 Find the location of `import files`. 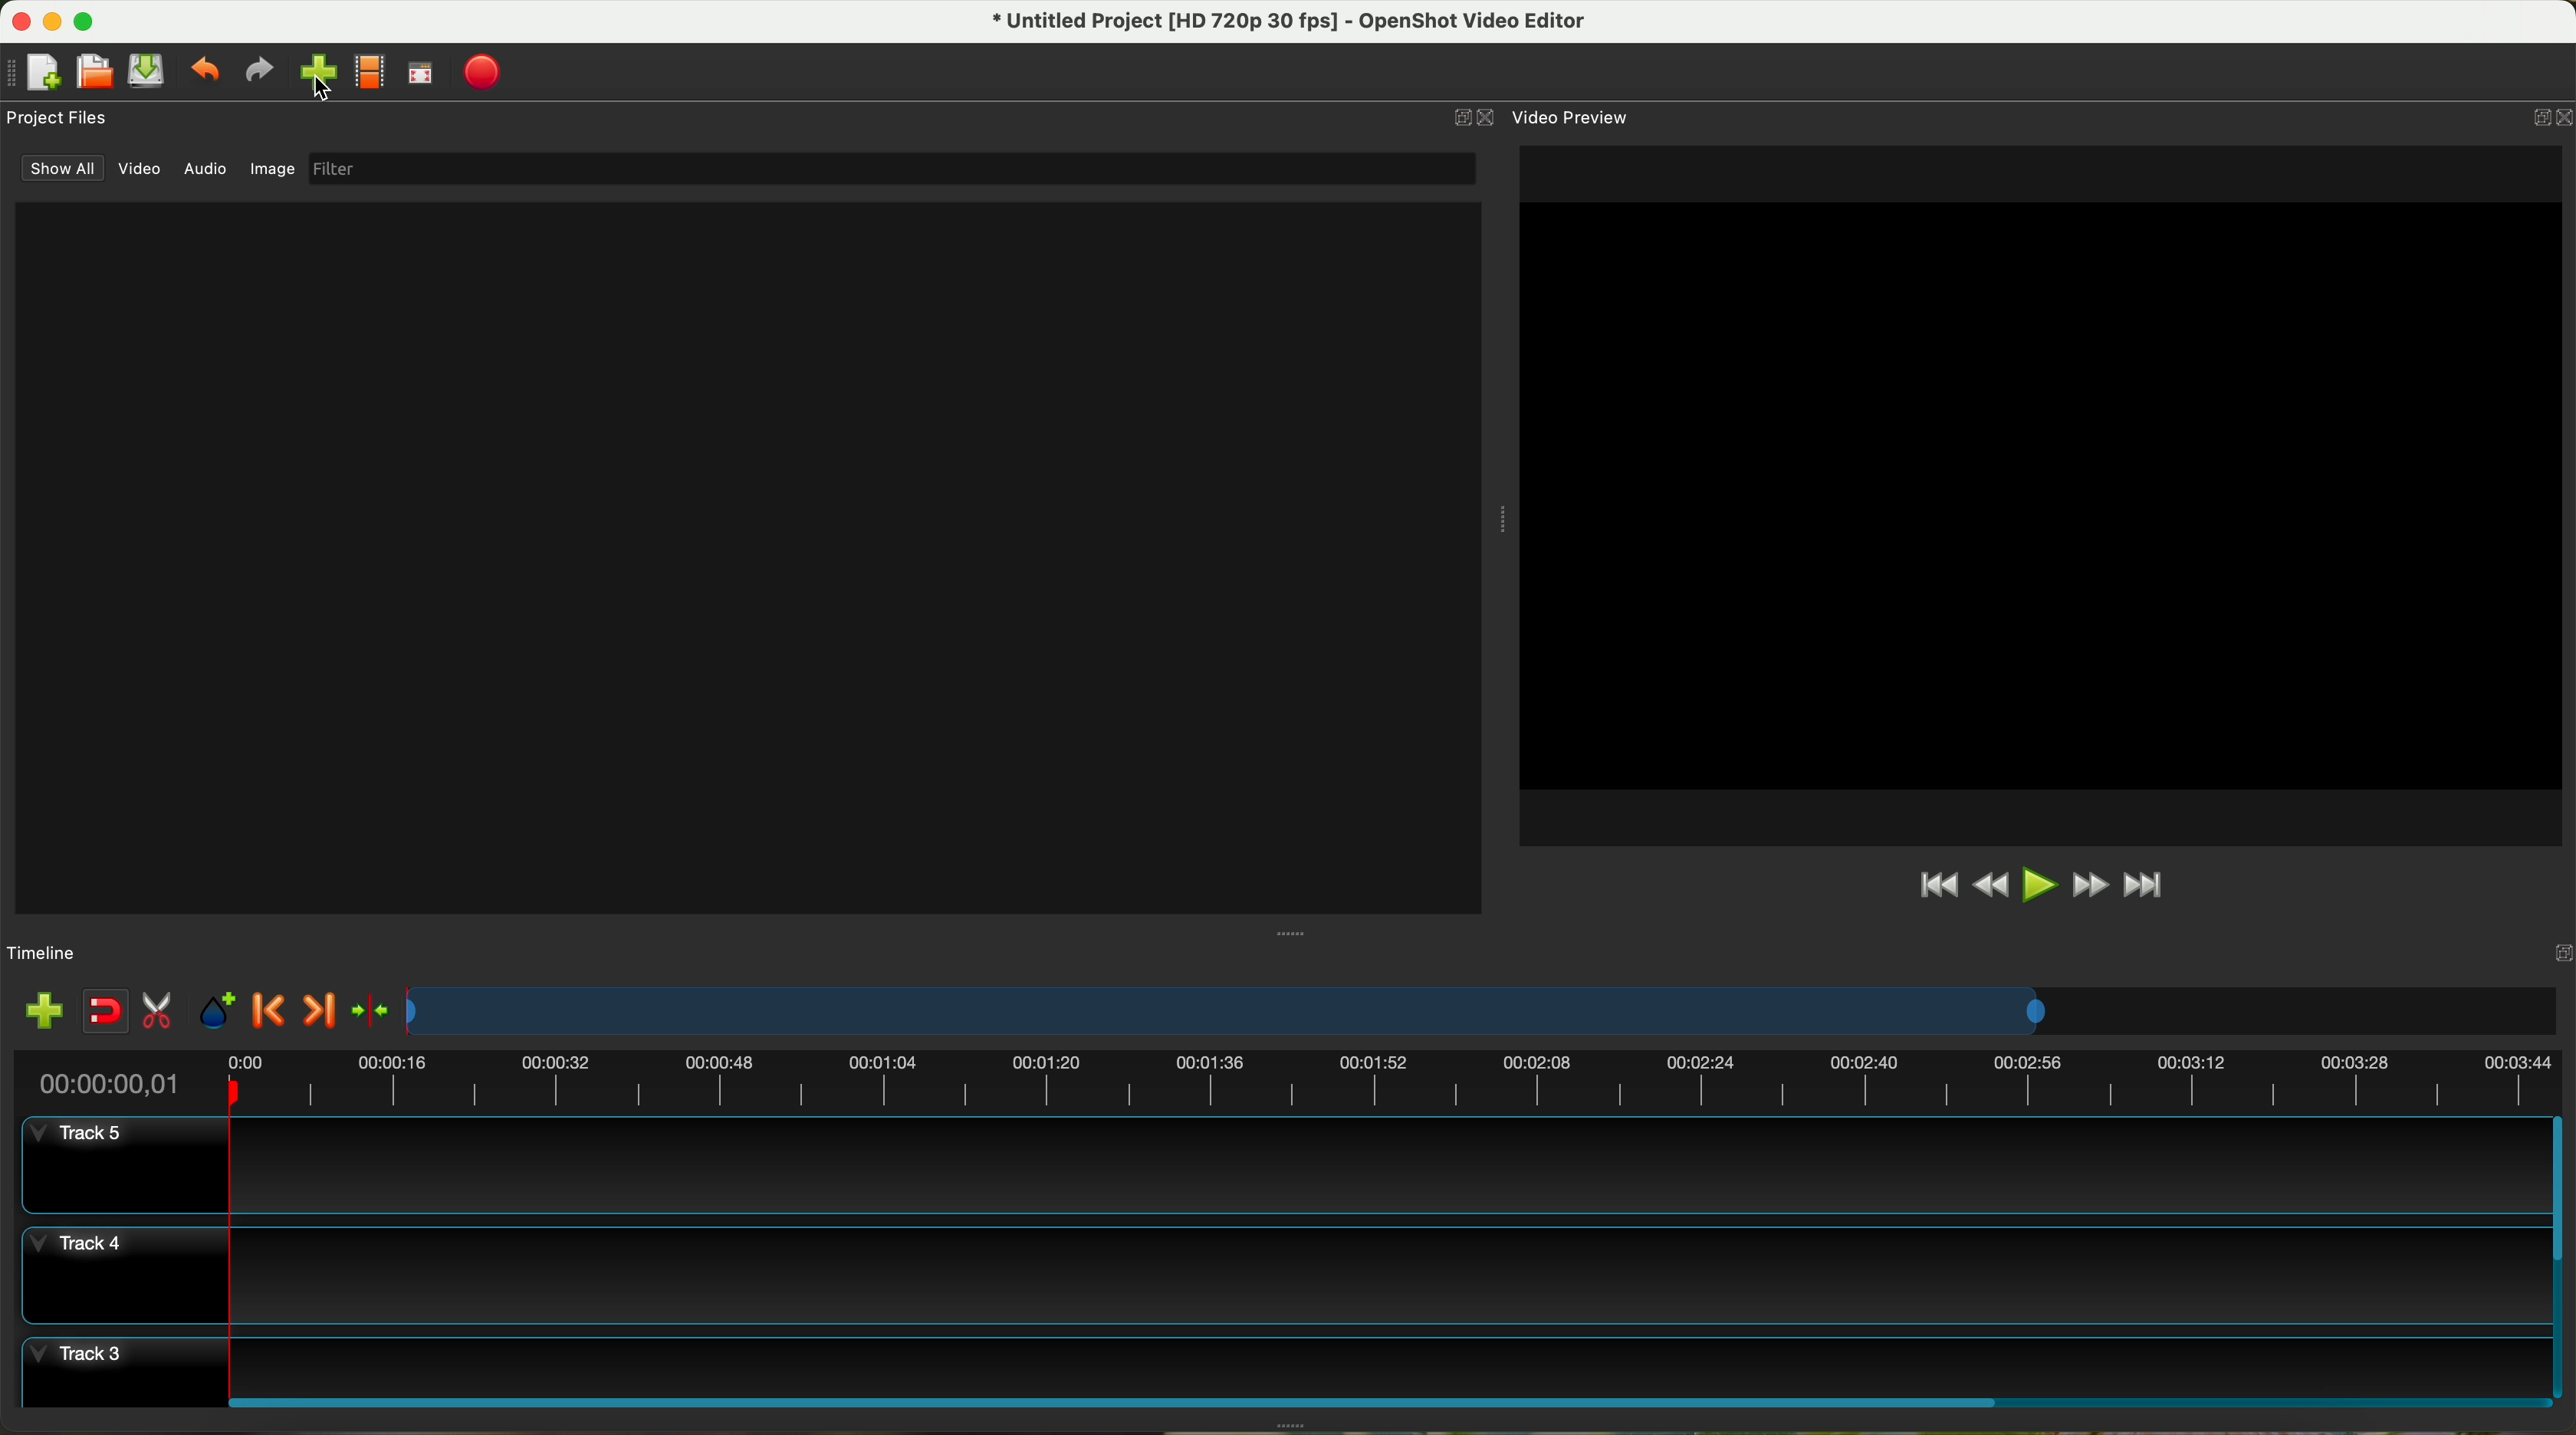

import files is located at coordinates (43, 1013).